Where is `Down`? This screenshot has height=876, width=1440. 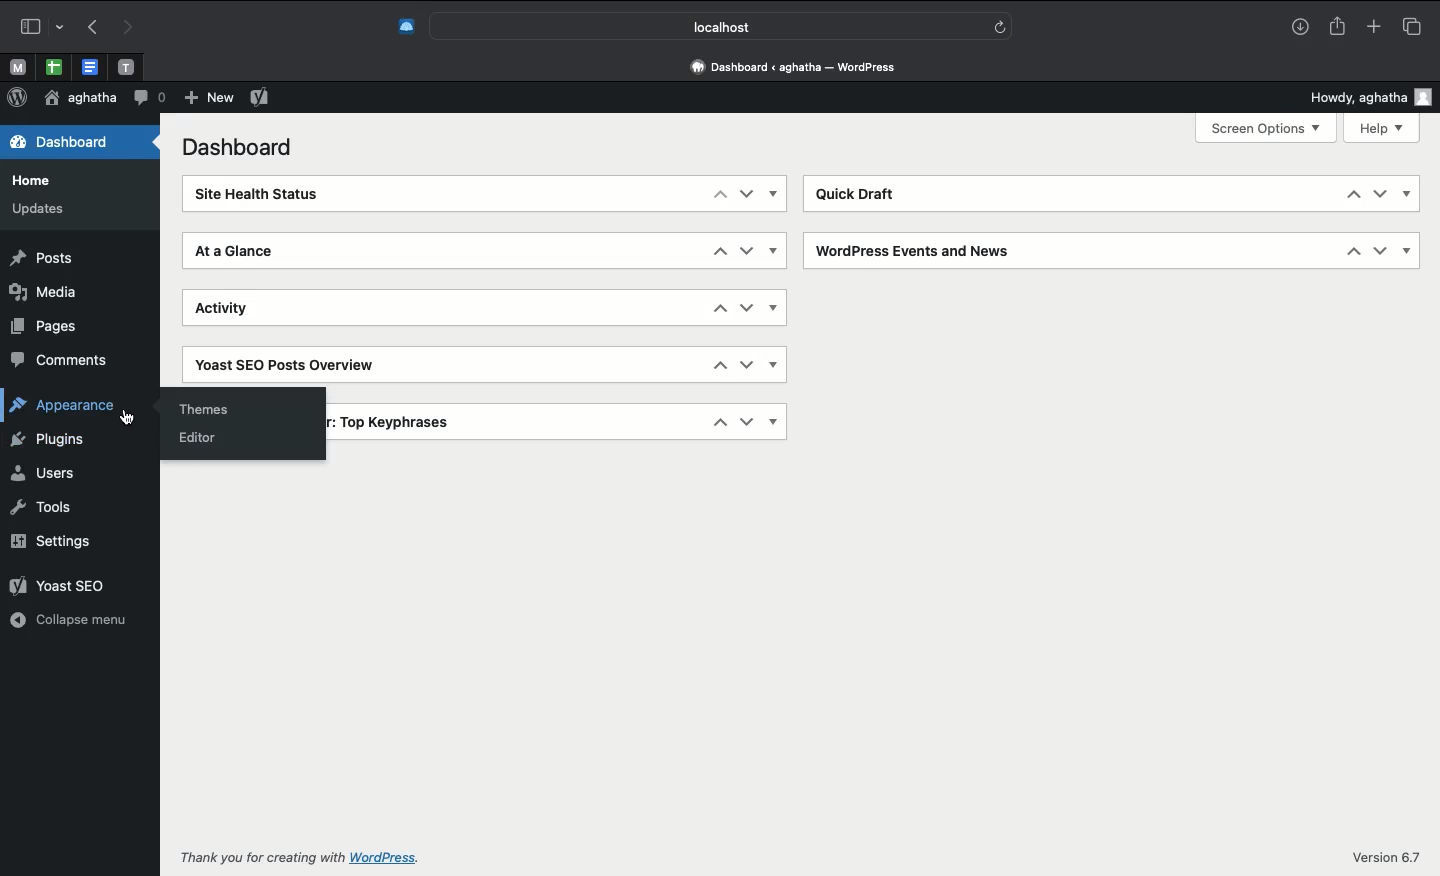
Down is located at coordinates (1380, 251).